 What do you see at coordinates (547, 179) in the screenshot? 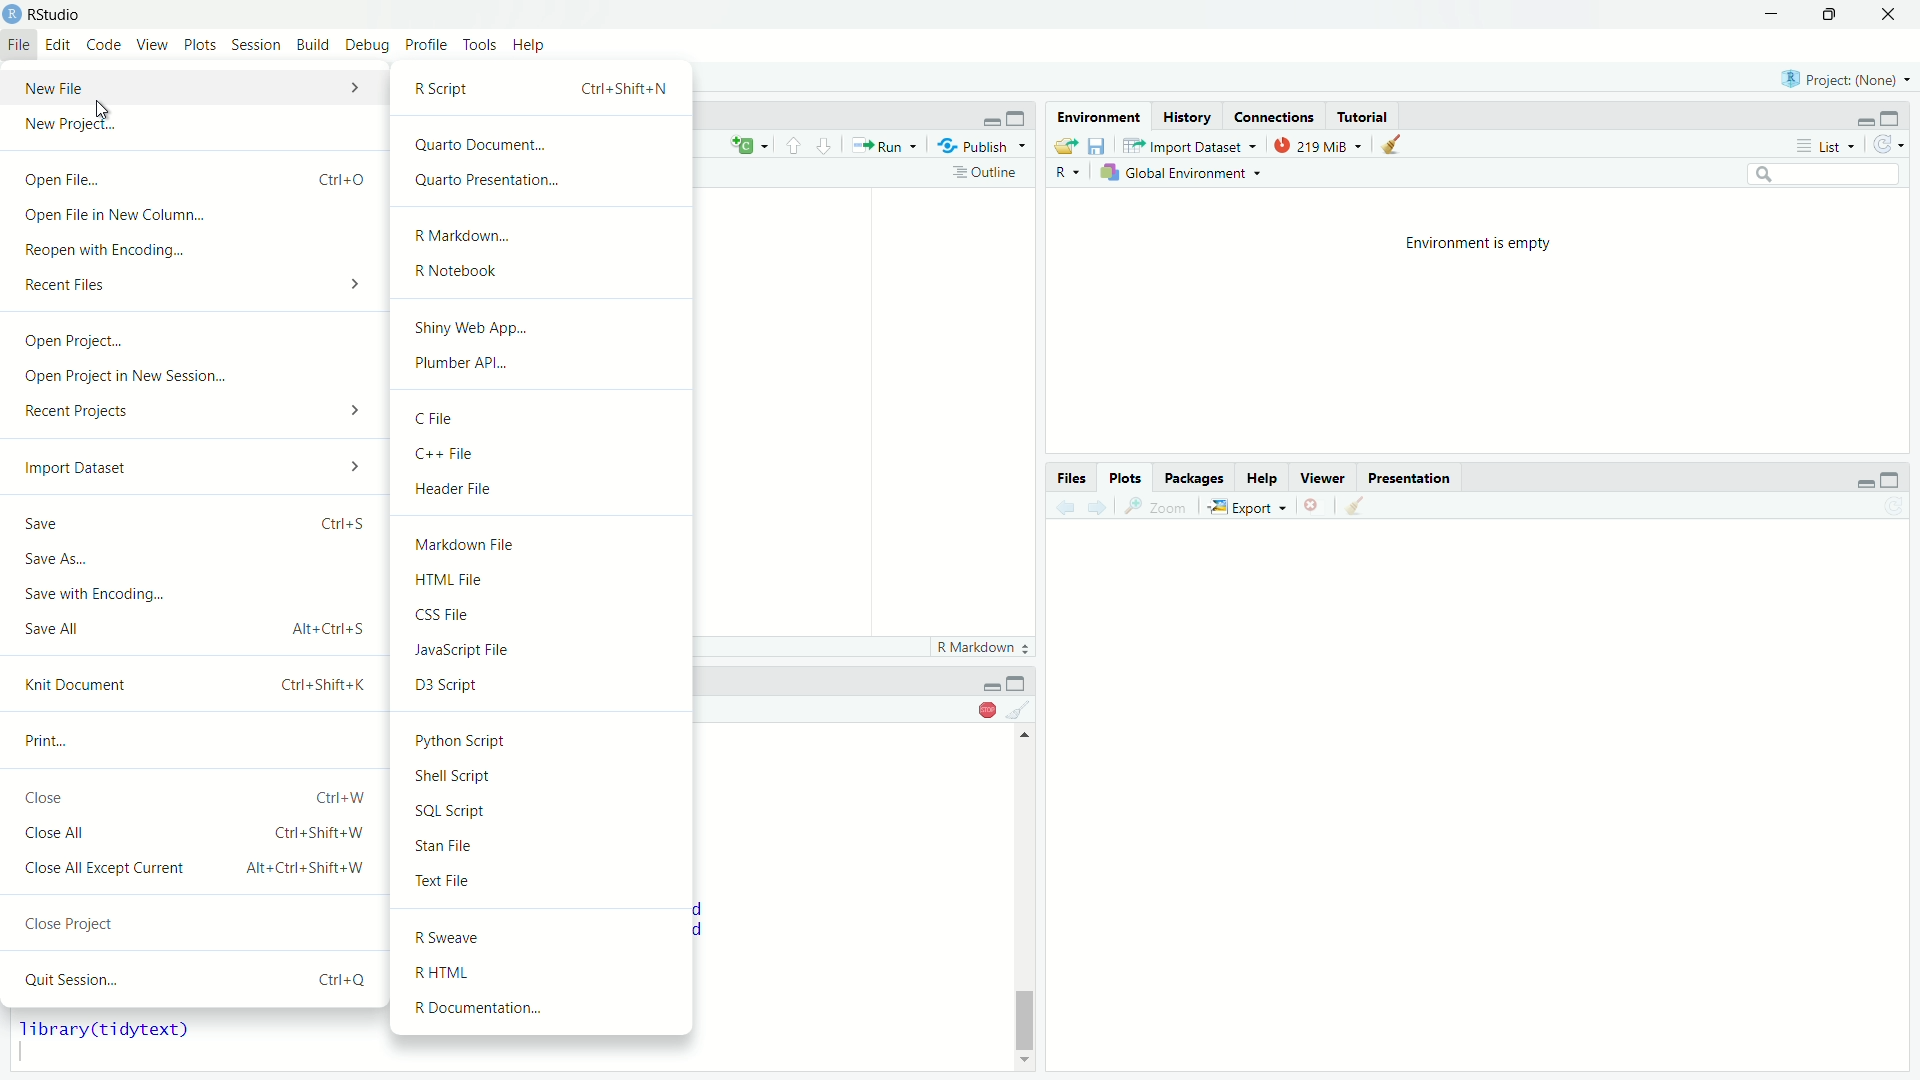
I see `Quarto Presentation...` at bounding box center [547, 179].